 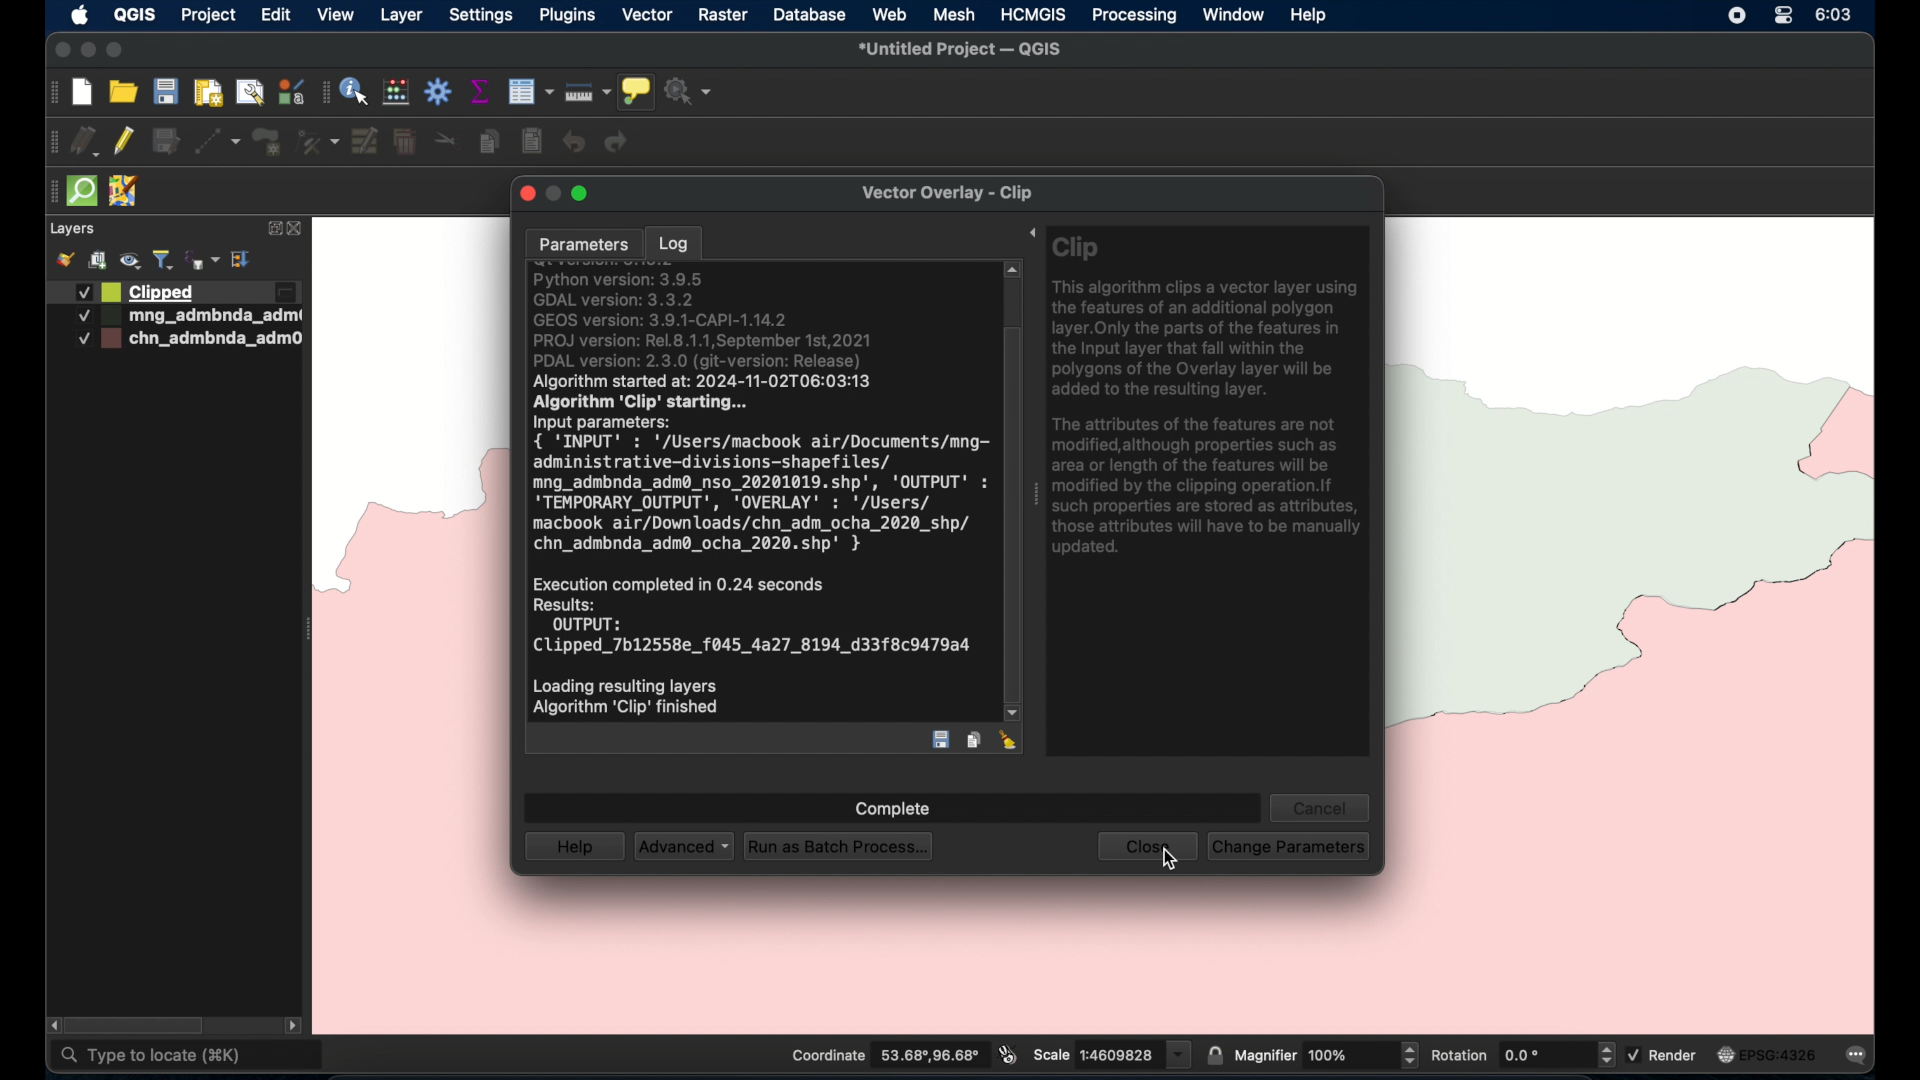 I want to click on scroll down arrow, so click(x=1013, y=714).